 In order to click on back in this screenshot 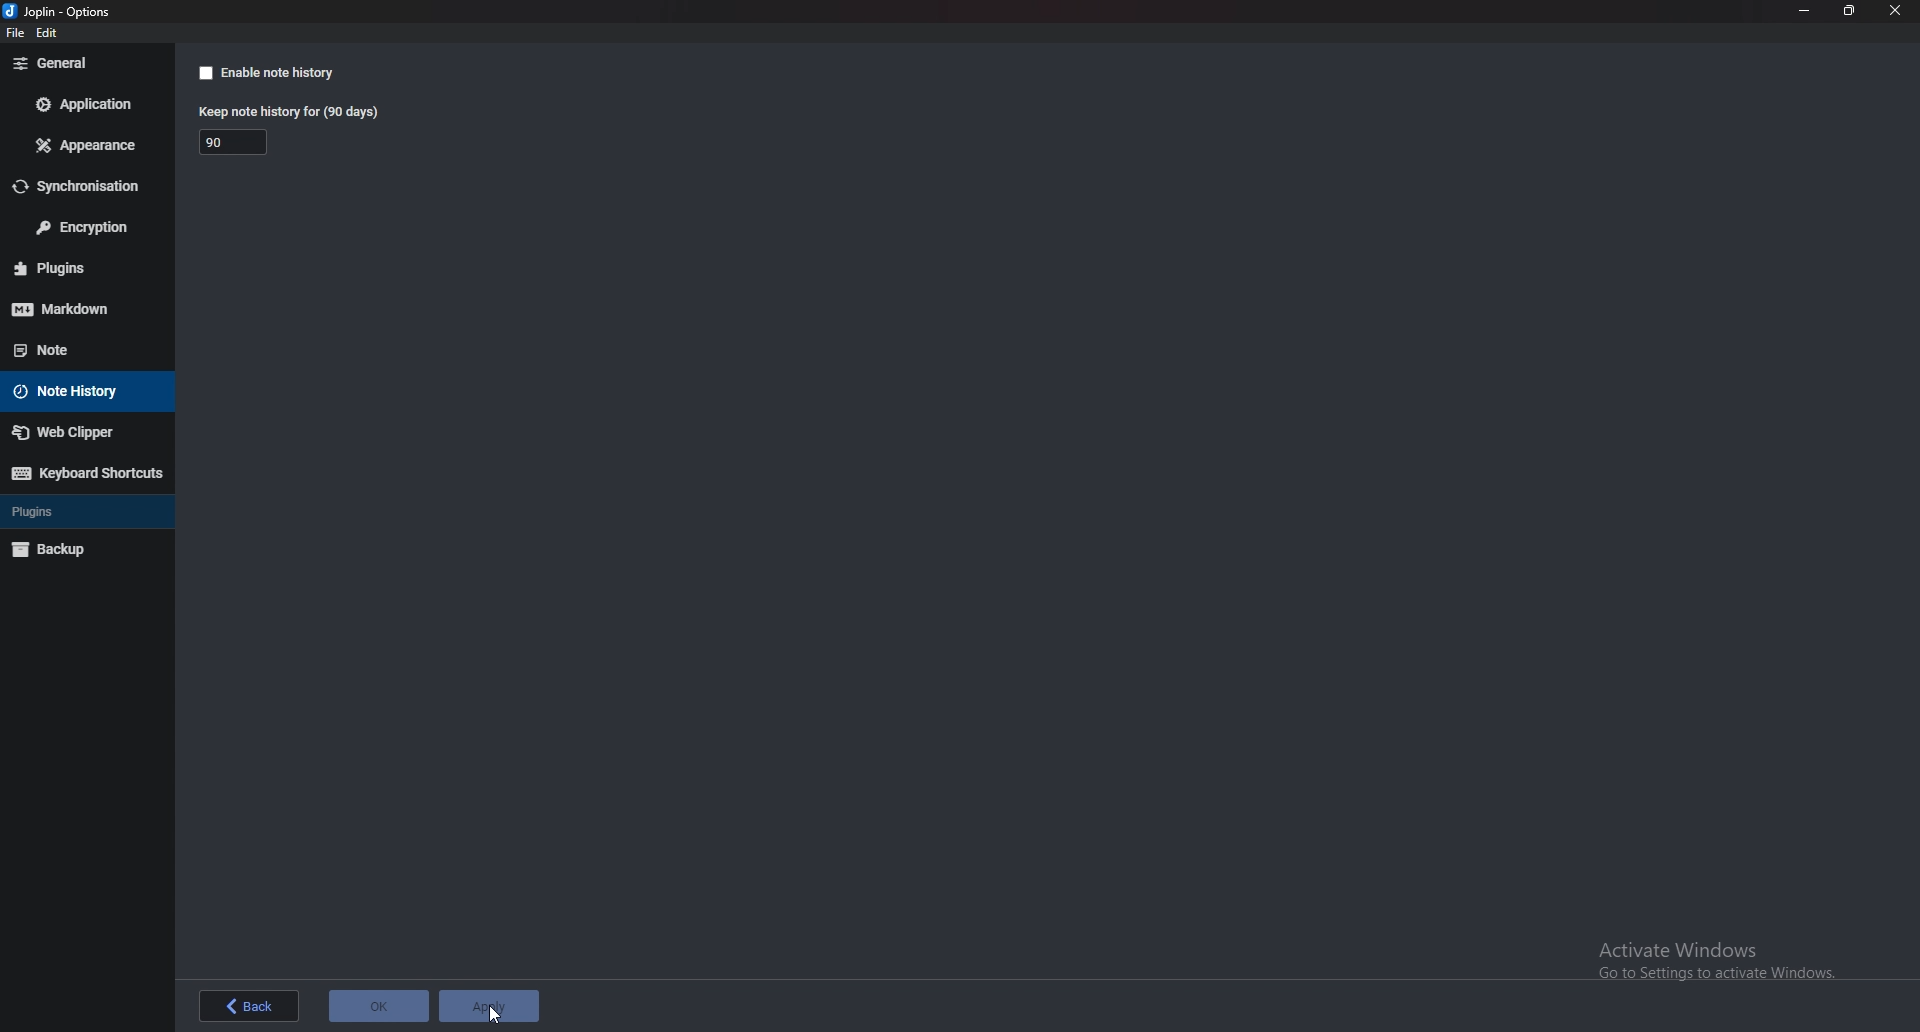, I will do `click(249, 1006)`.